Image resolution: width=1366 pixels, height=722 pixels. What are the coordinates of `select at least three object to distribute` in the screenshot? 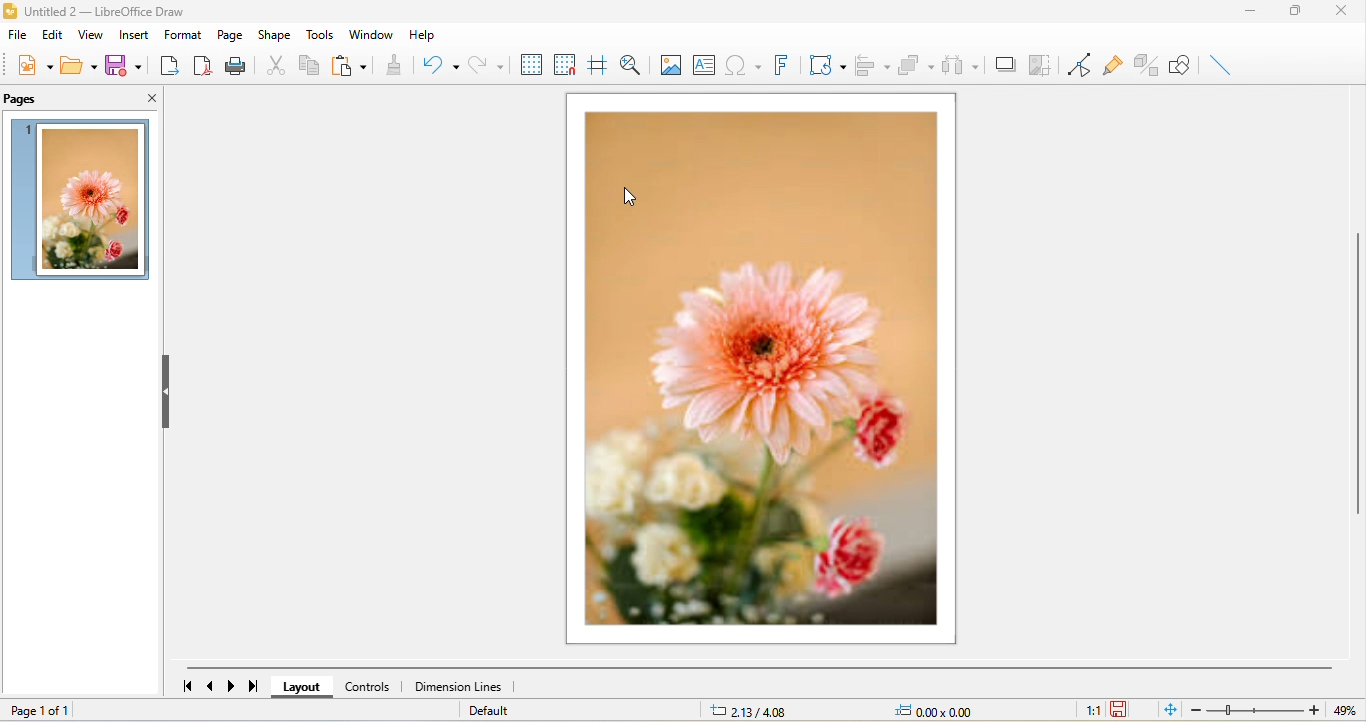 It's located at (959, 63).